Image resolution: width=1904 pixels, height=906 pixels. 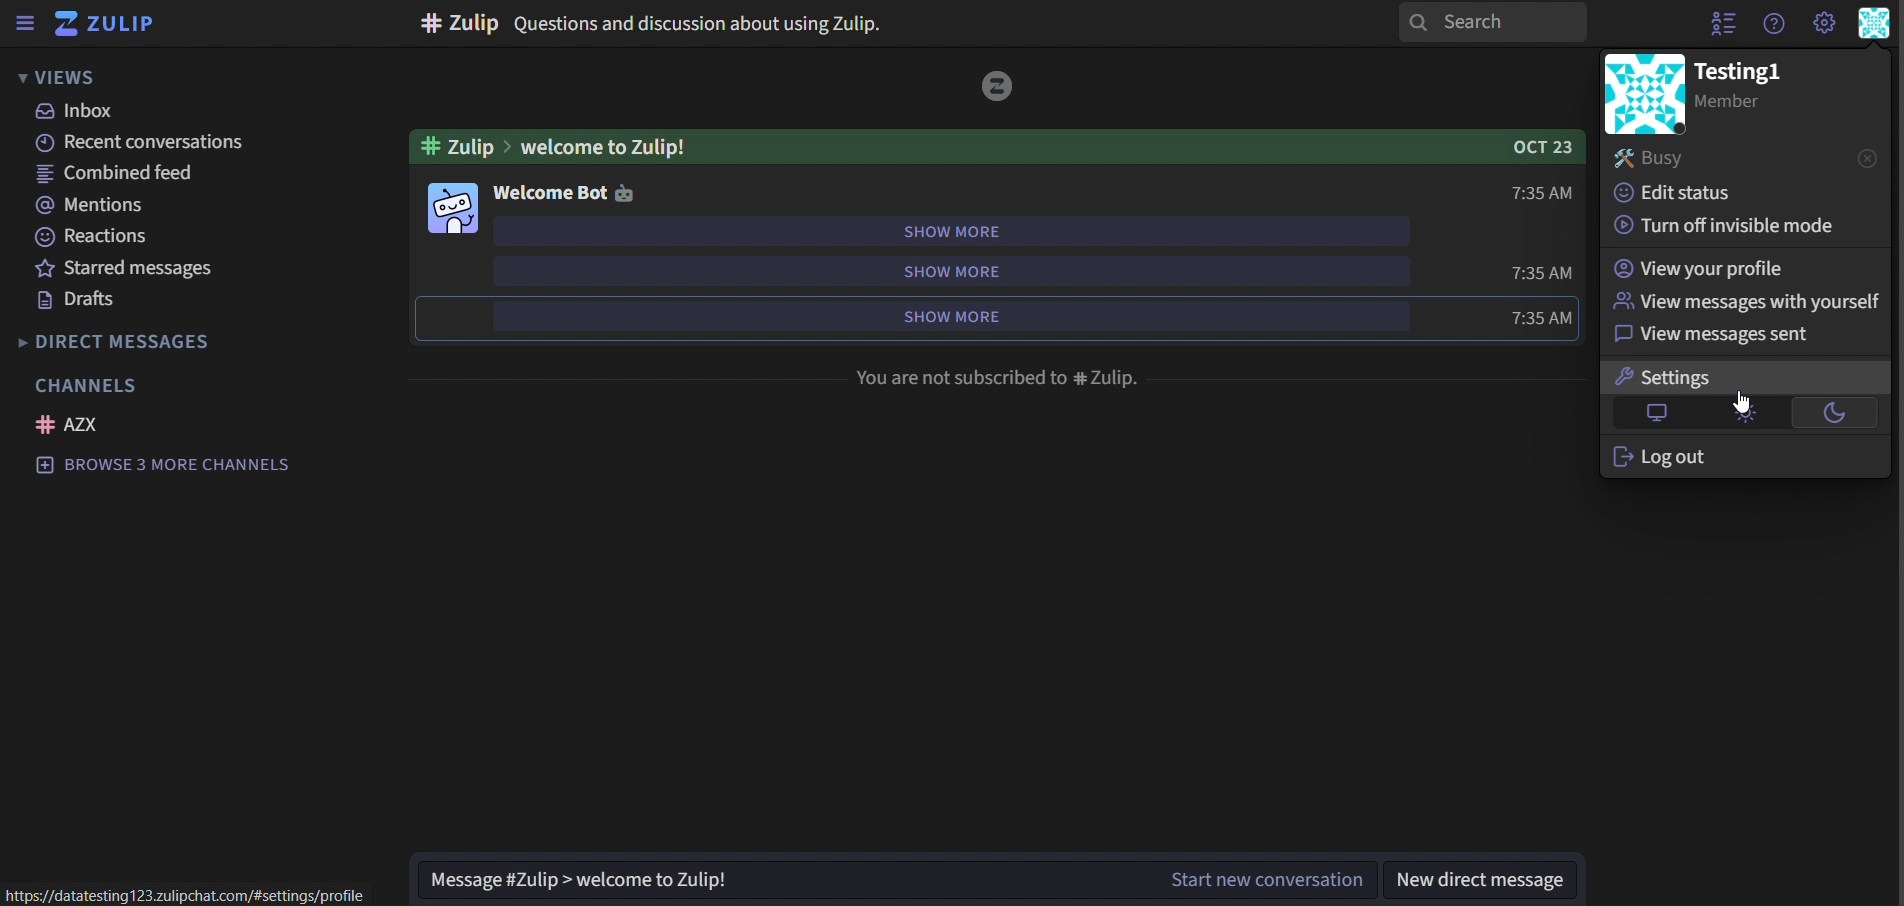 What do you see at coordinates (75, 425) in the screenshot?
I see `AZX` at bounding box center [75, 425].